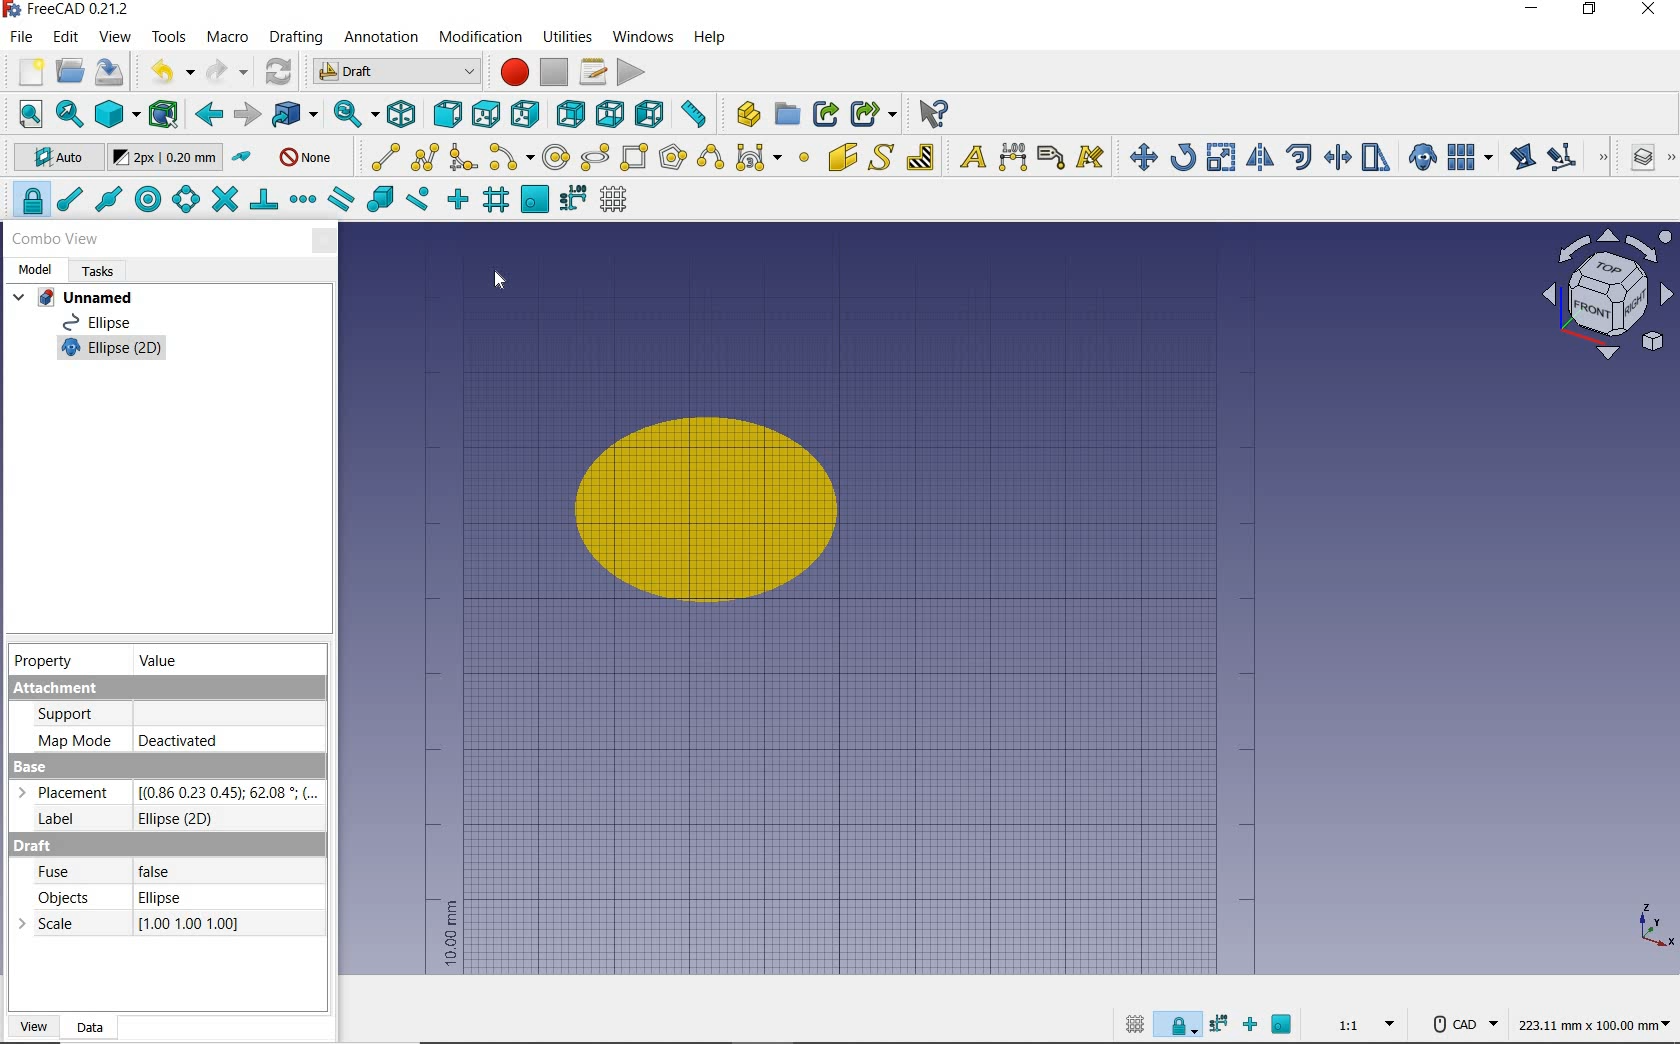 This screenshot has height=1044, width=1680. What do you see at coordinates (1533, 11) in the screenshot?
I see `minimize` at bounding box center [1533, 11].